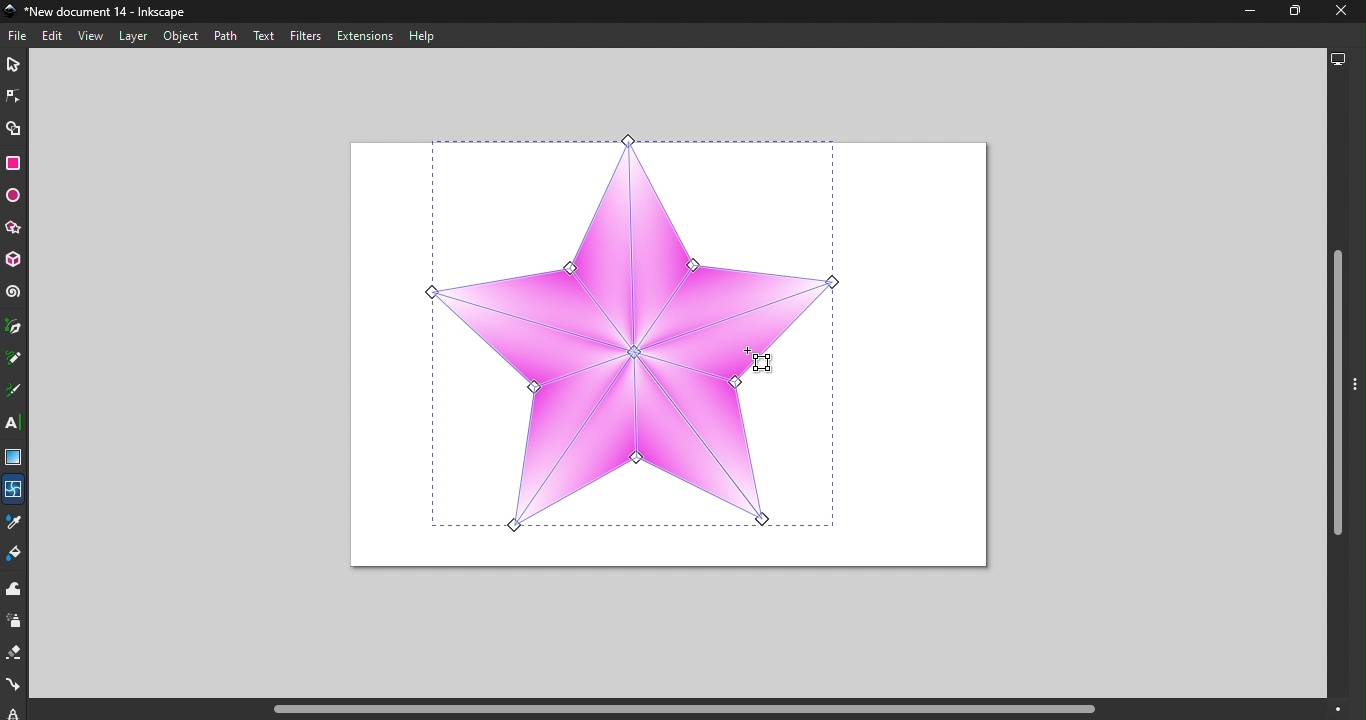 The height and width of the screenshot is (720, 1366). I want to click on Calligraphy tool, so click(17, 391).